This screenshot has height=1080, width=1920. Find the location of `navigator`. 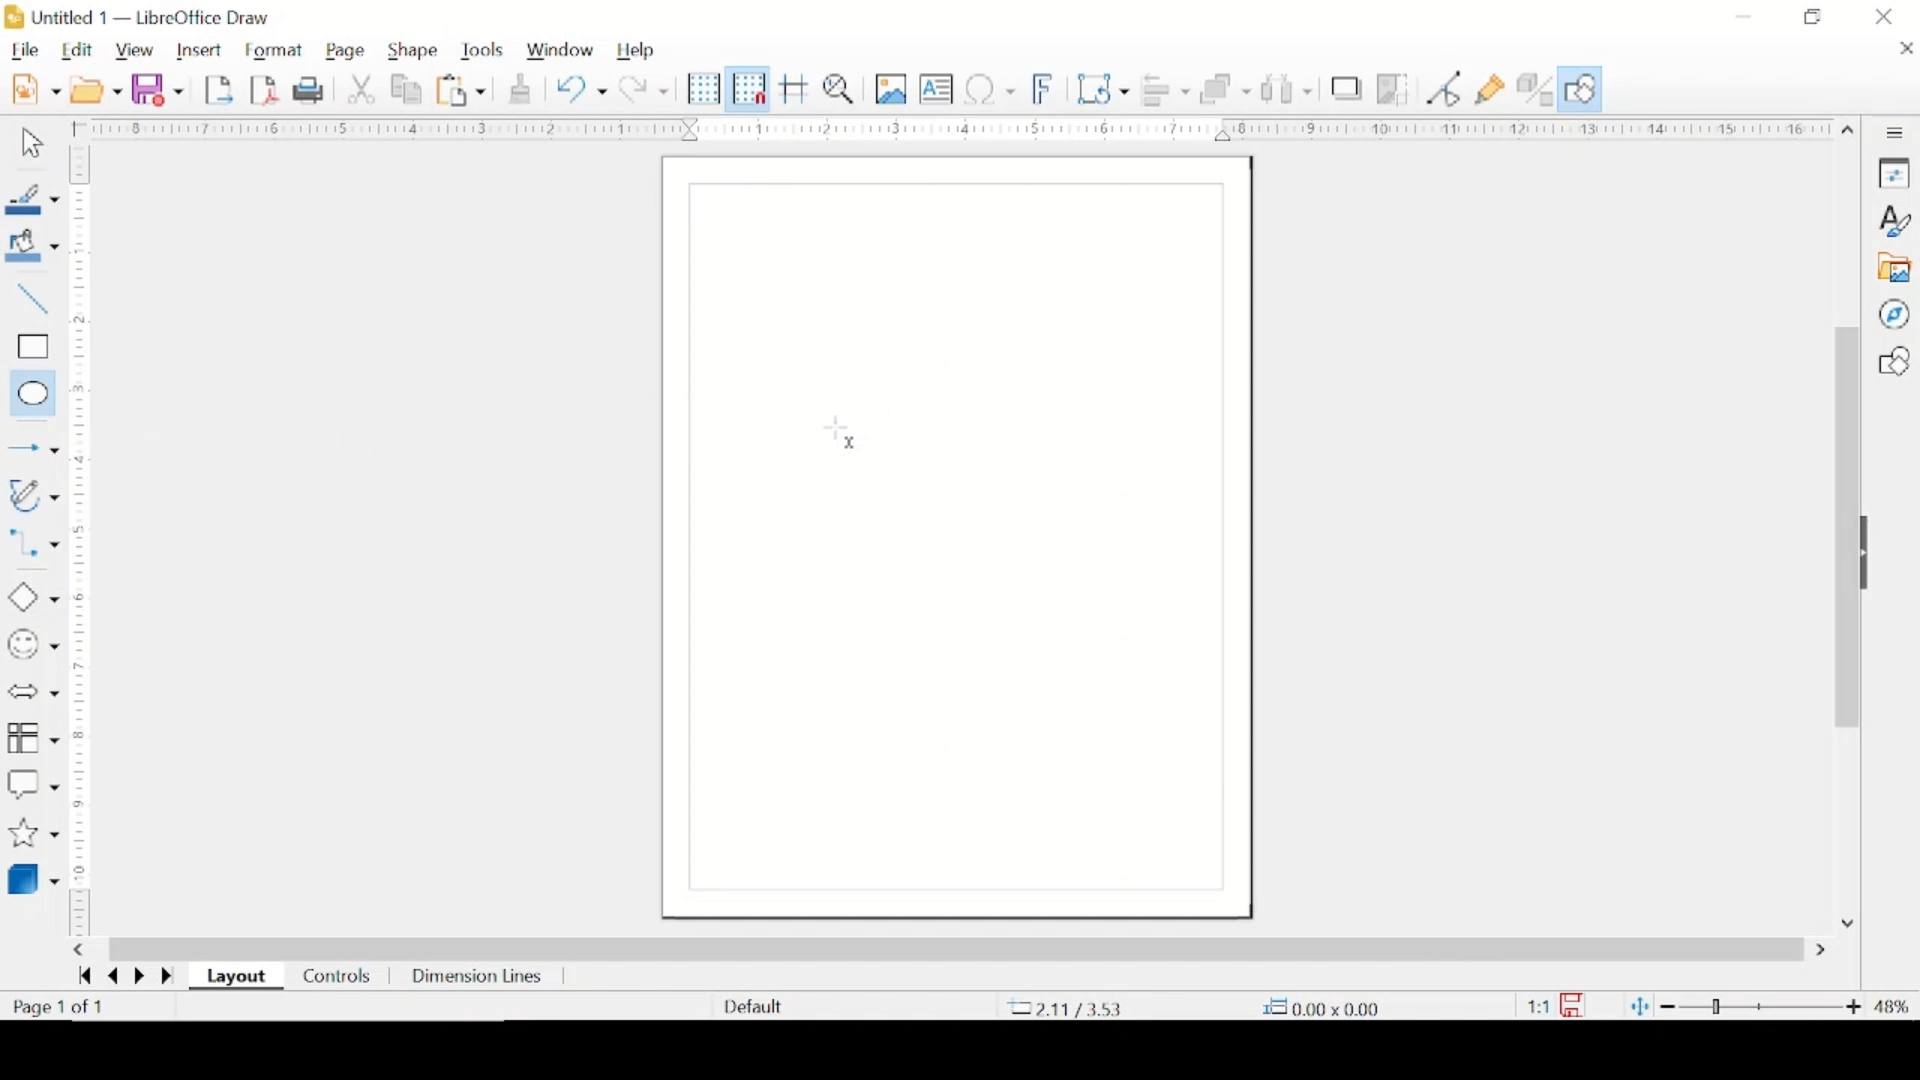

navigator is located at coordinates (1893, 314).